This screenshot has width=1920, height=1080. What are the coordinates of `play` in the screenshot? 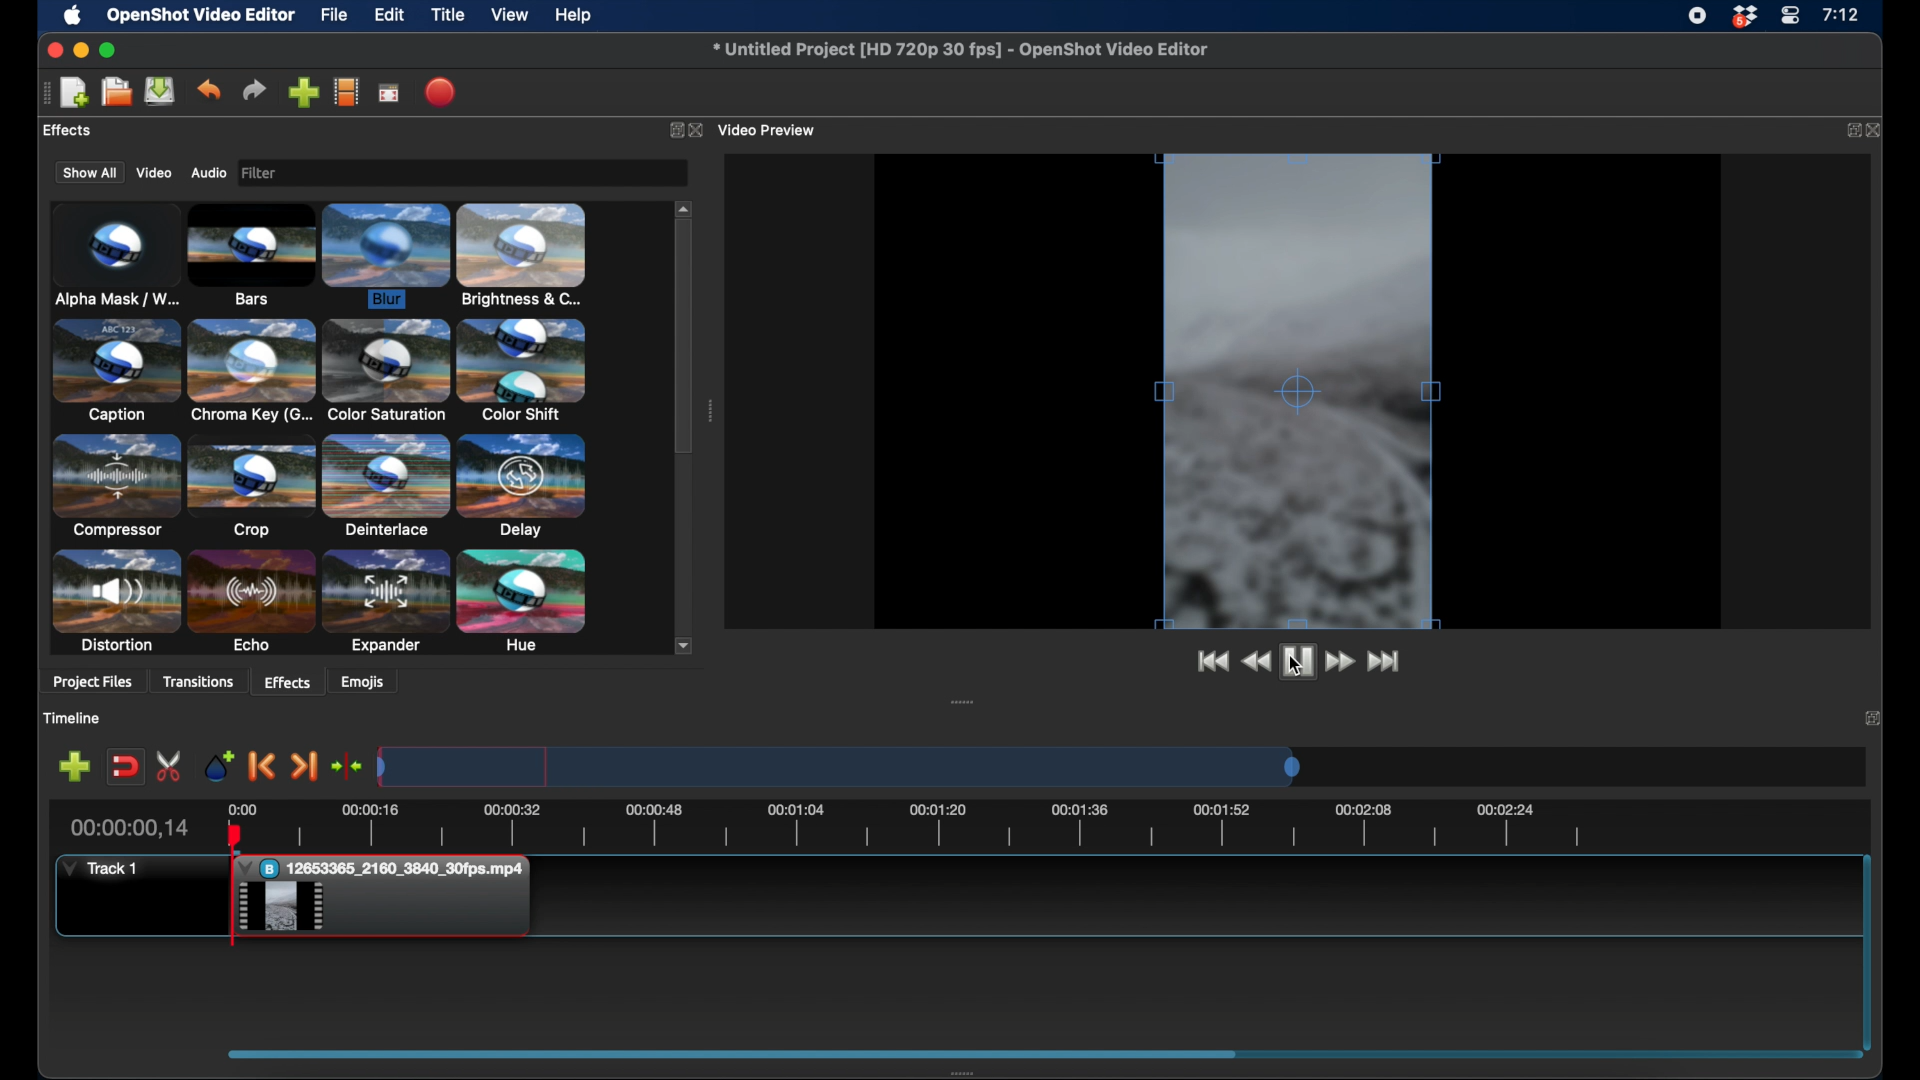 It's located at (1298, 664).